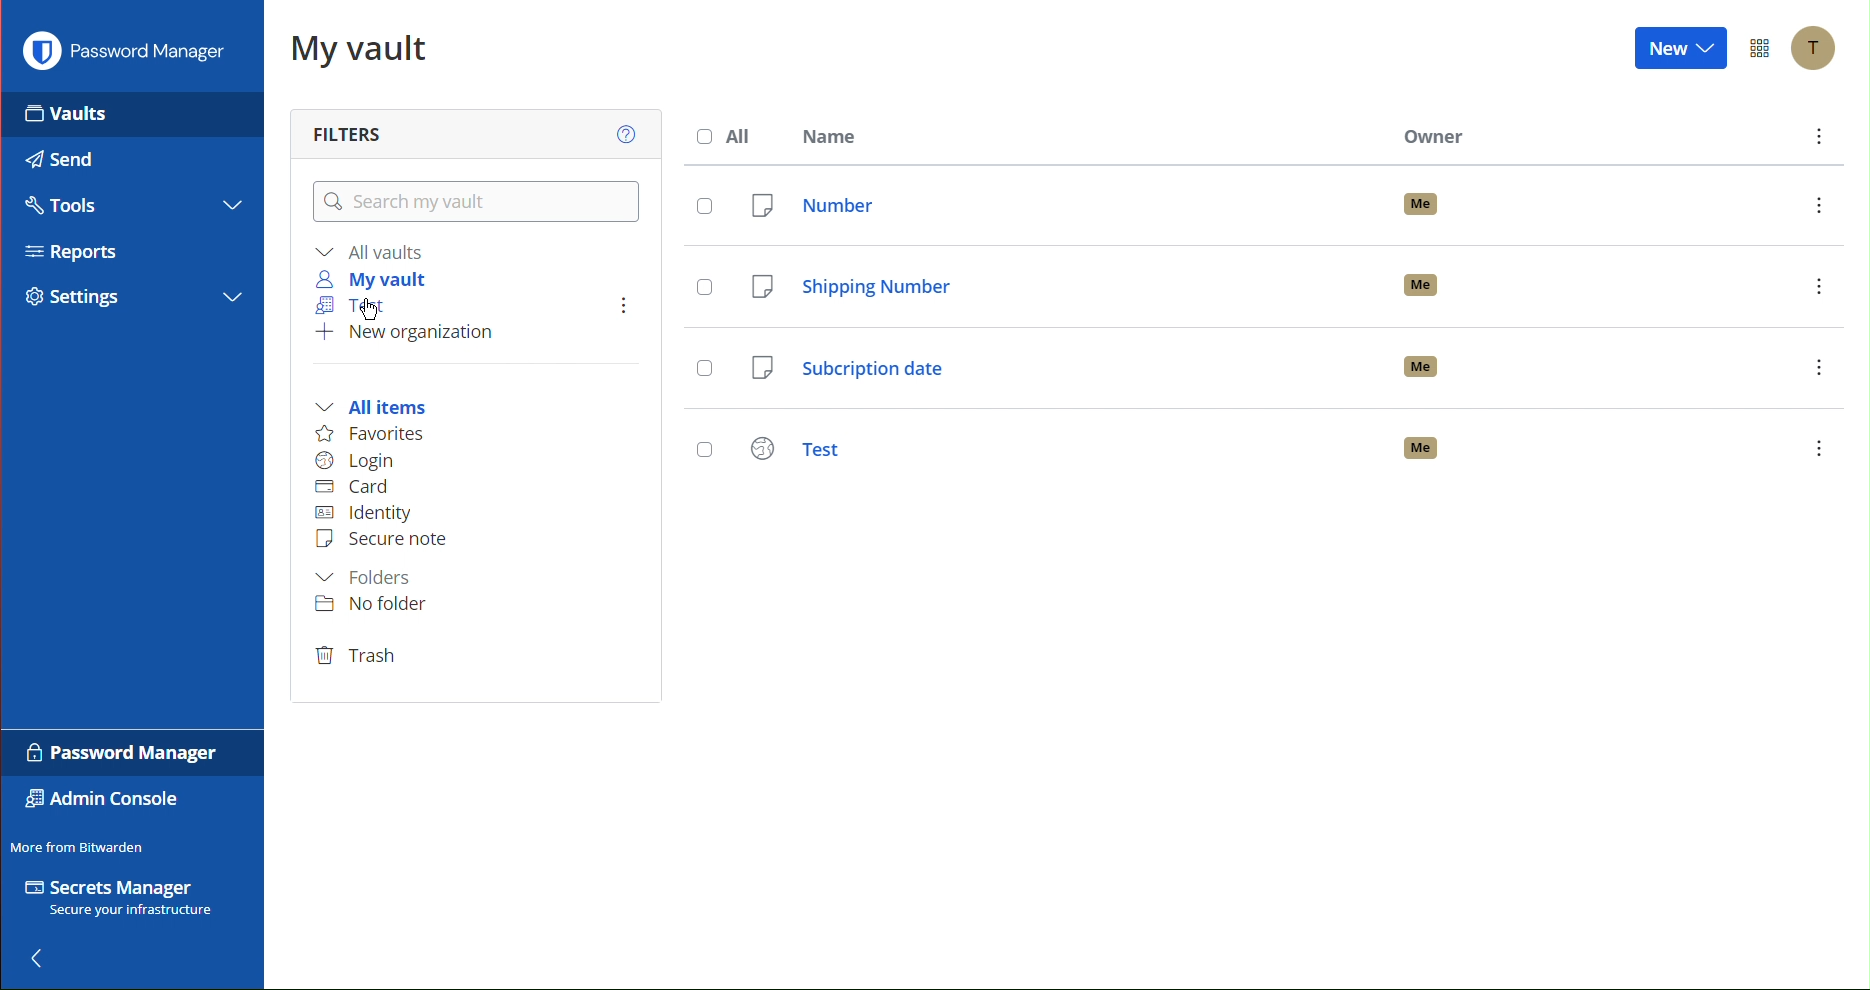 This screenshot has height=990, width=1870. I want to click on expand/collapse, so click(234, 202).